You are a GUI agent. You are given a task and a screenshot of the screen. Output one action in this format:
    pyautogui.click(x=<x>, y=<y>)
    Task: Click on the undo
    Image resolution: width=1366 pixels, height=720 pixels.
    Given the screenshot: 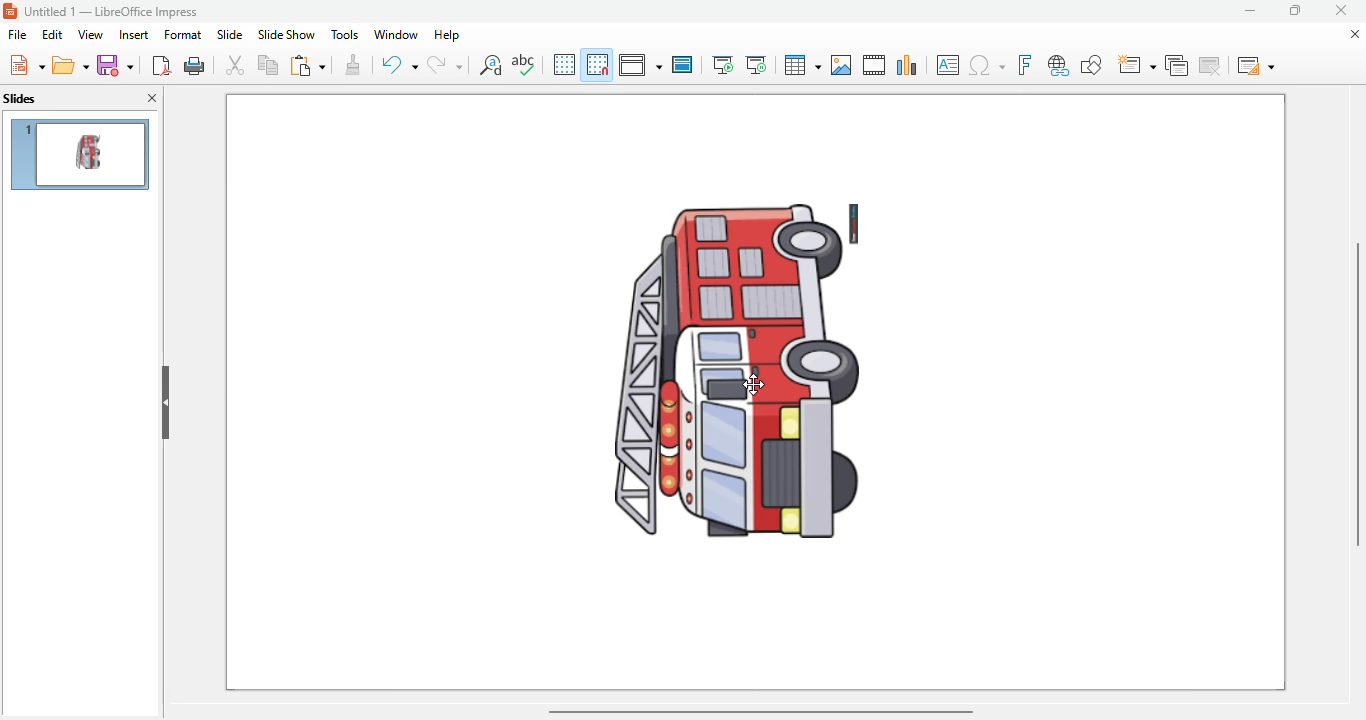 What is the action you would take?
    pyautogui.click(x=398, y=63)
    